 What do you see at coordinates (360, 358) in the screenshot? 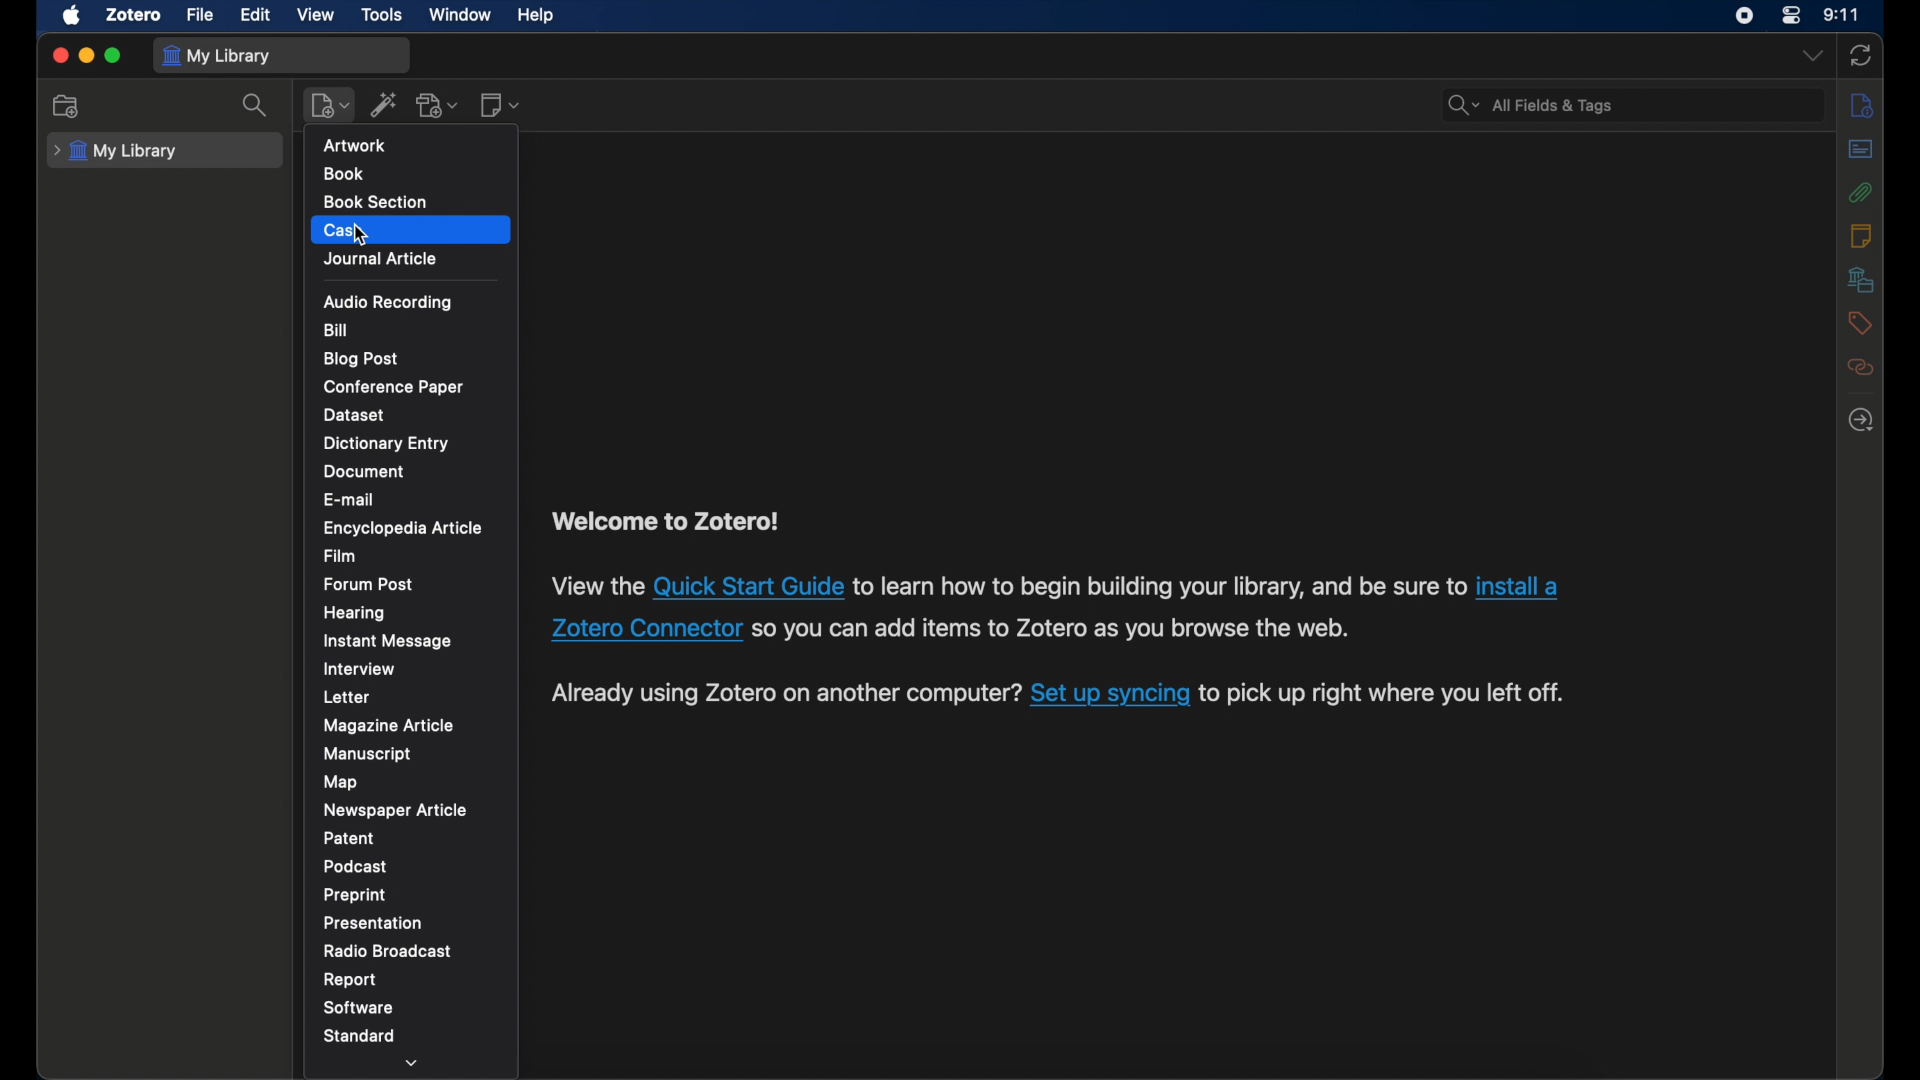
I see `blog post` at bounding box center [360, 358].